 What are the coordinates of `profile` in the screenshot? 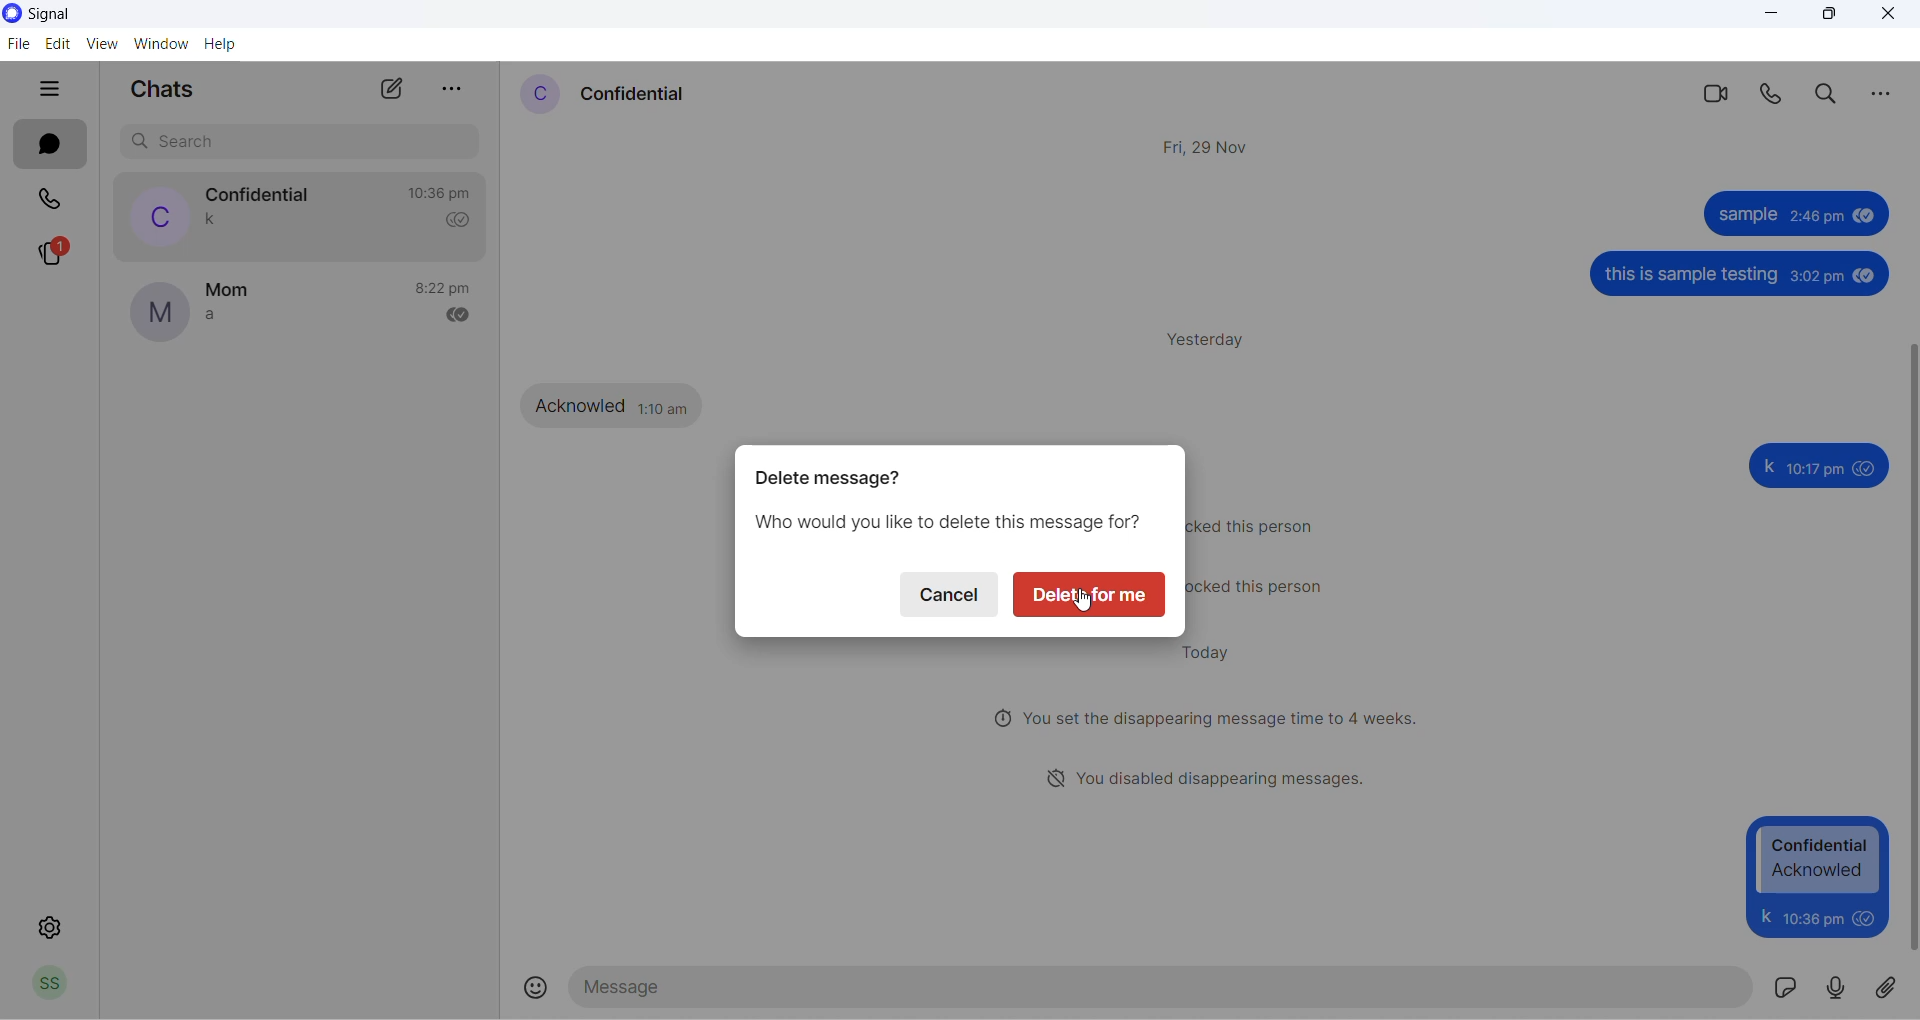 It's located at (63, 985).